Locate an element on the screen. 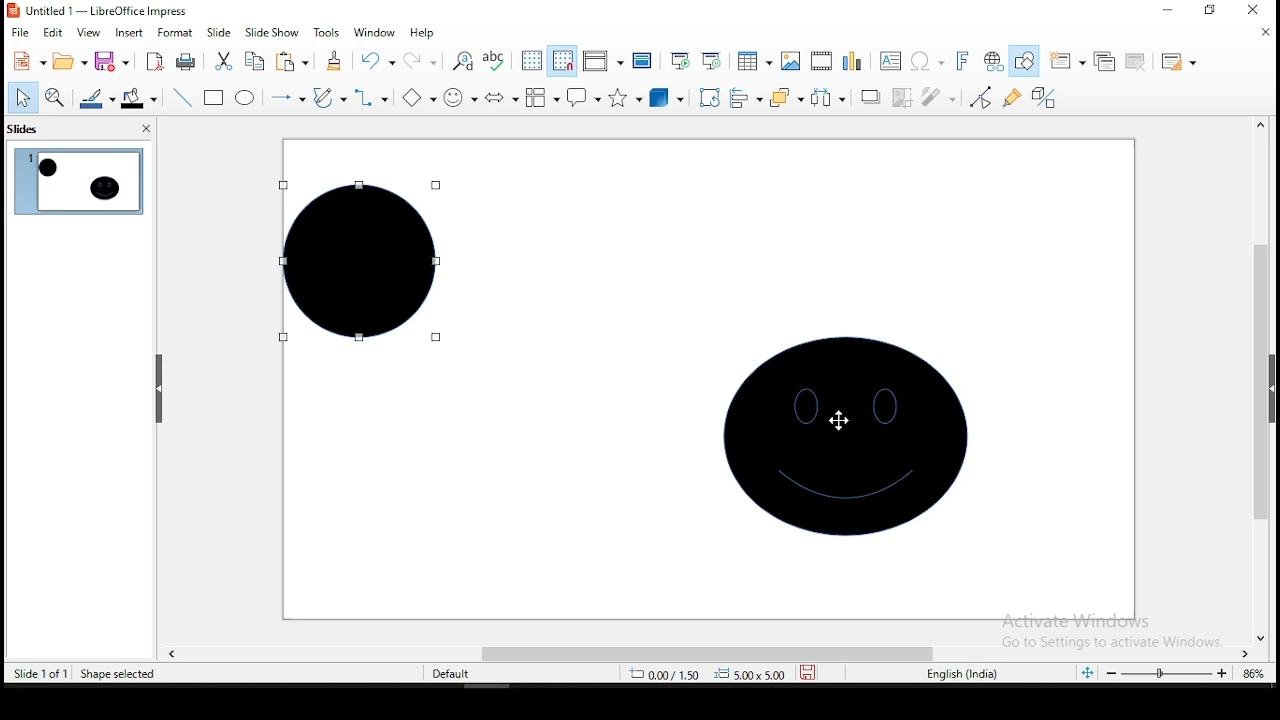  object is located at coordinates (847, 437).